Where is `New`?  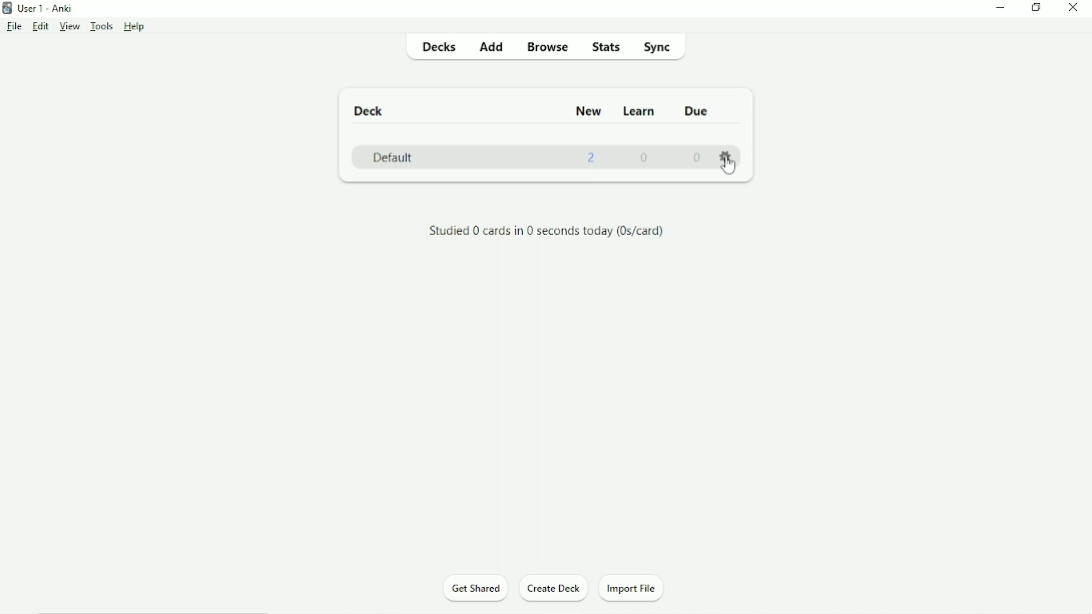 New is located at coordinates (589, 110).